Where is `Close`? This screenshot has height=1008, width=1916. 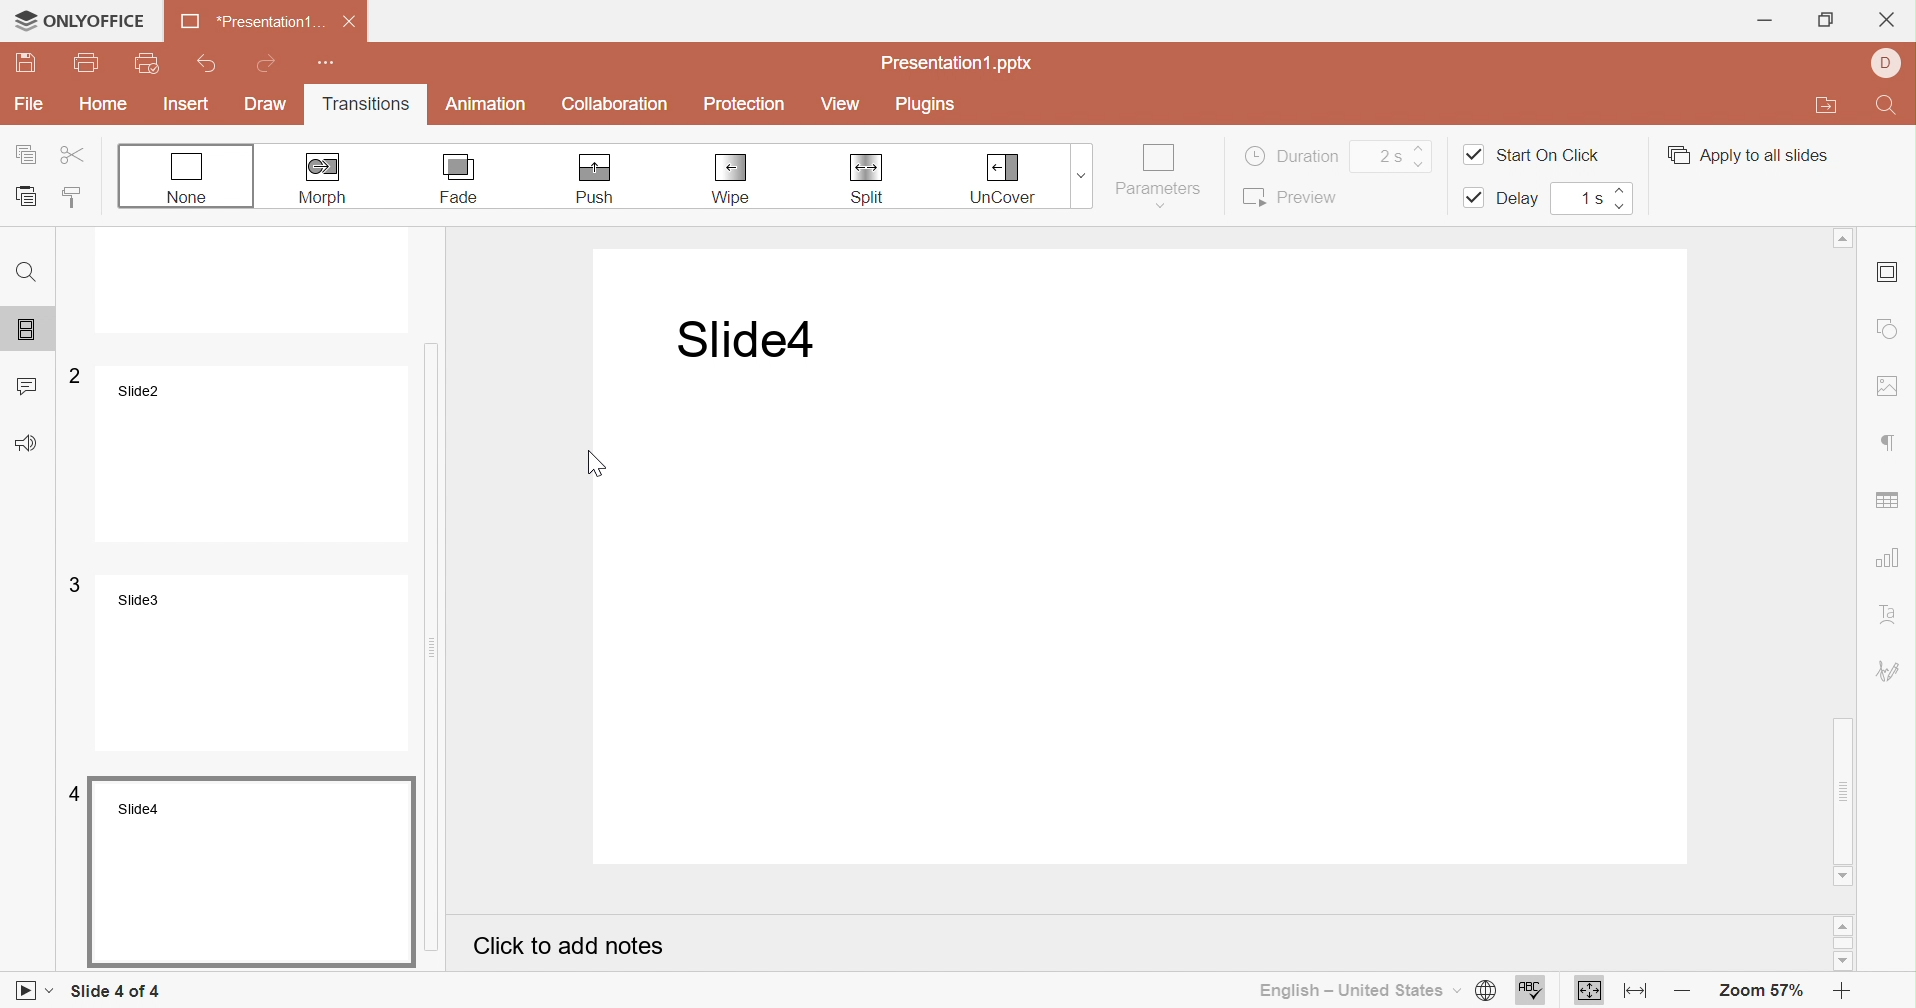
Close is located at coordinates (1887, 19).